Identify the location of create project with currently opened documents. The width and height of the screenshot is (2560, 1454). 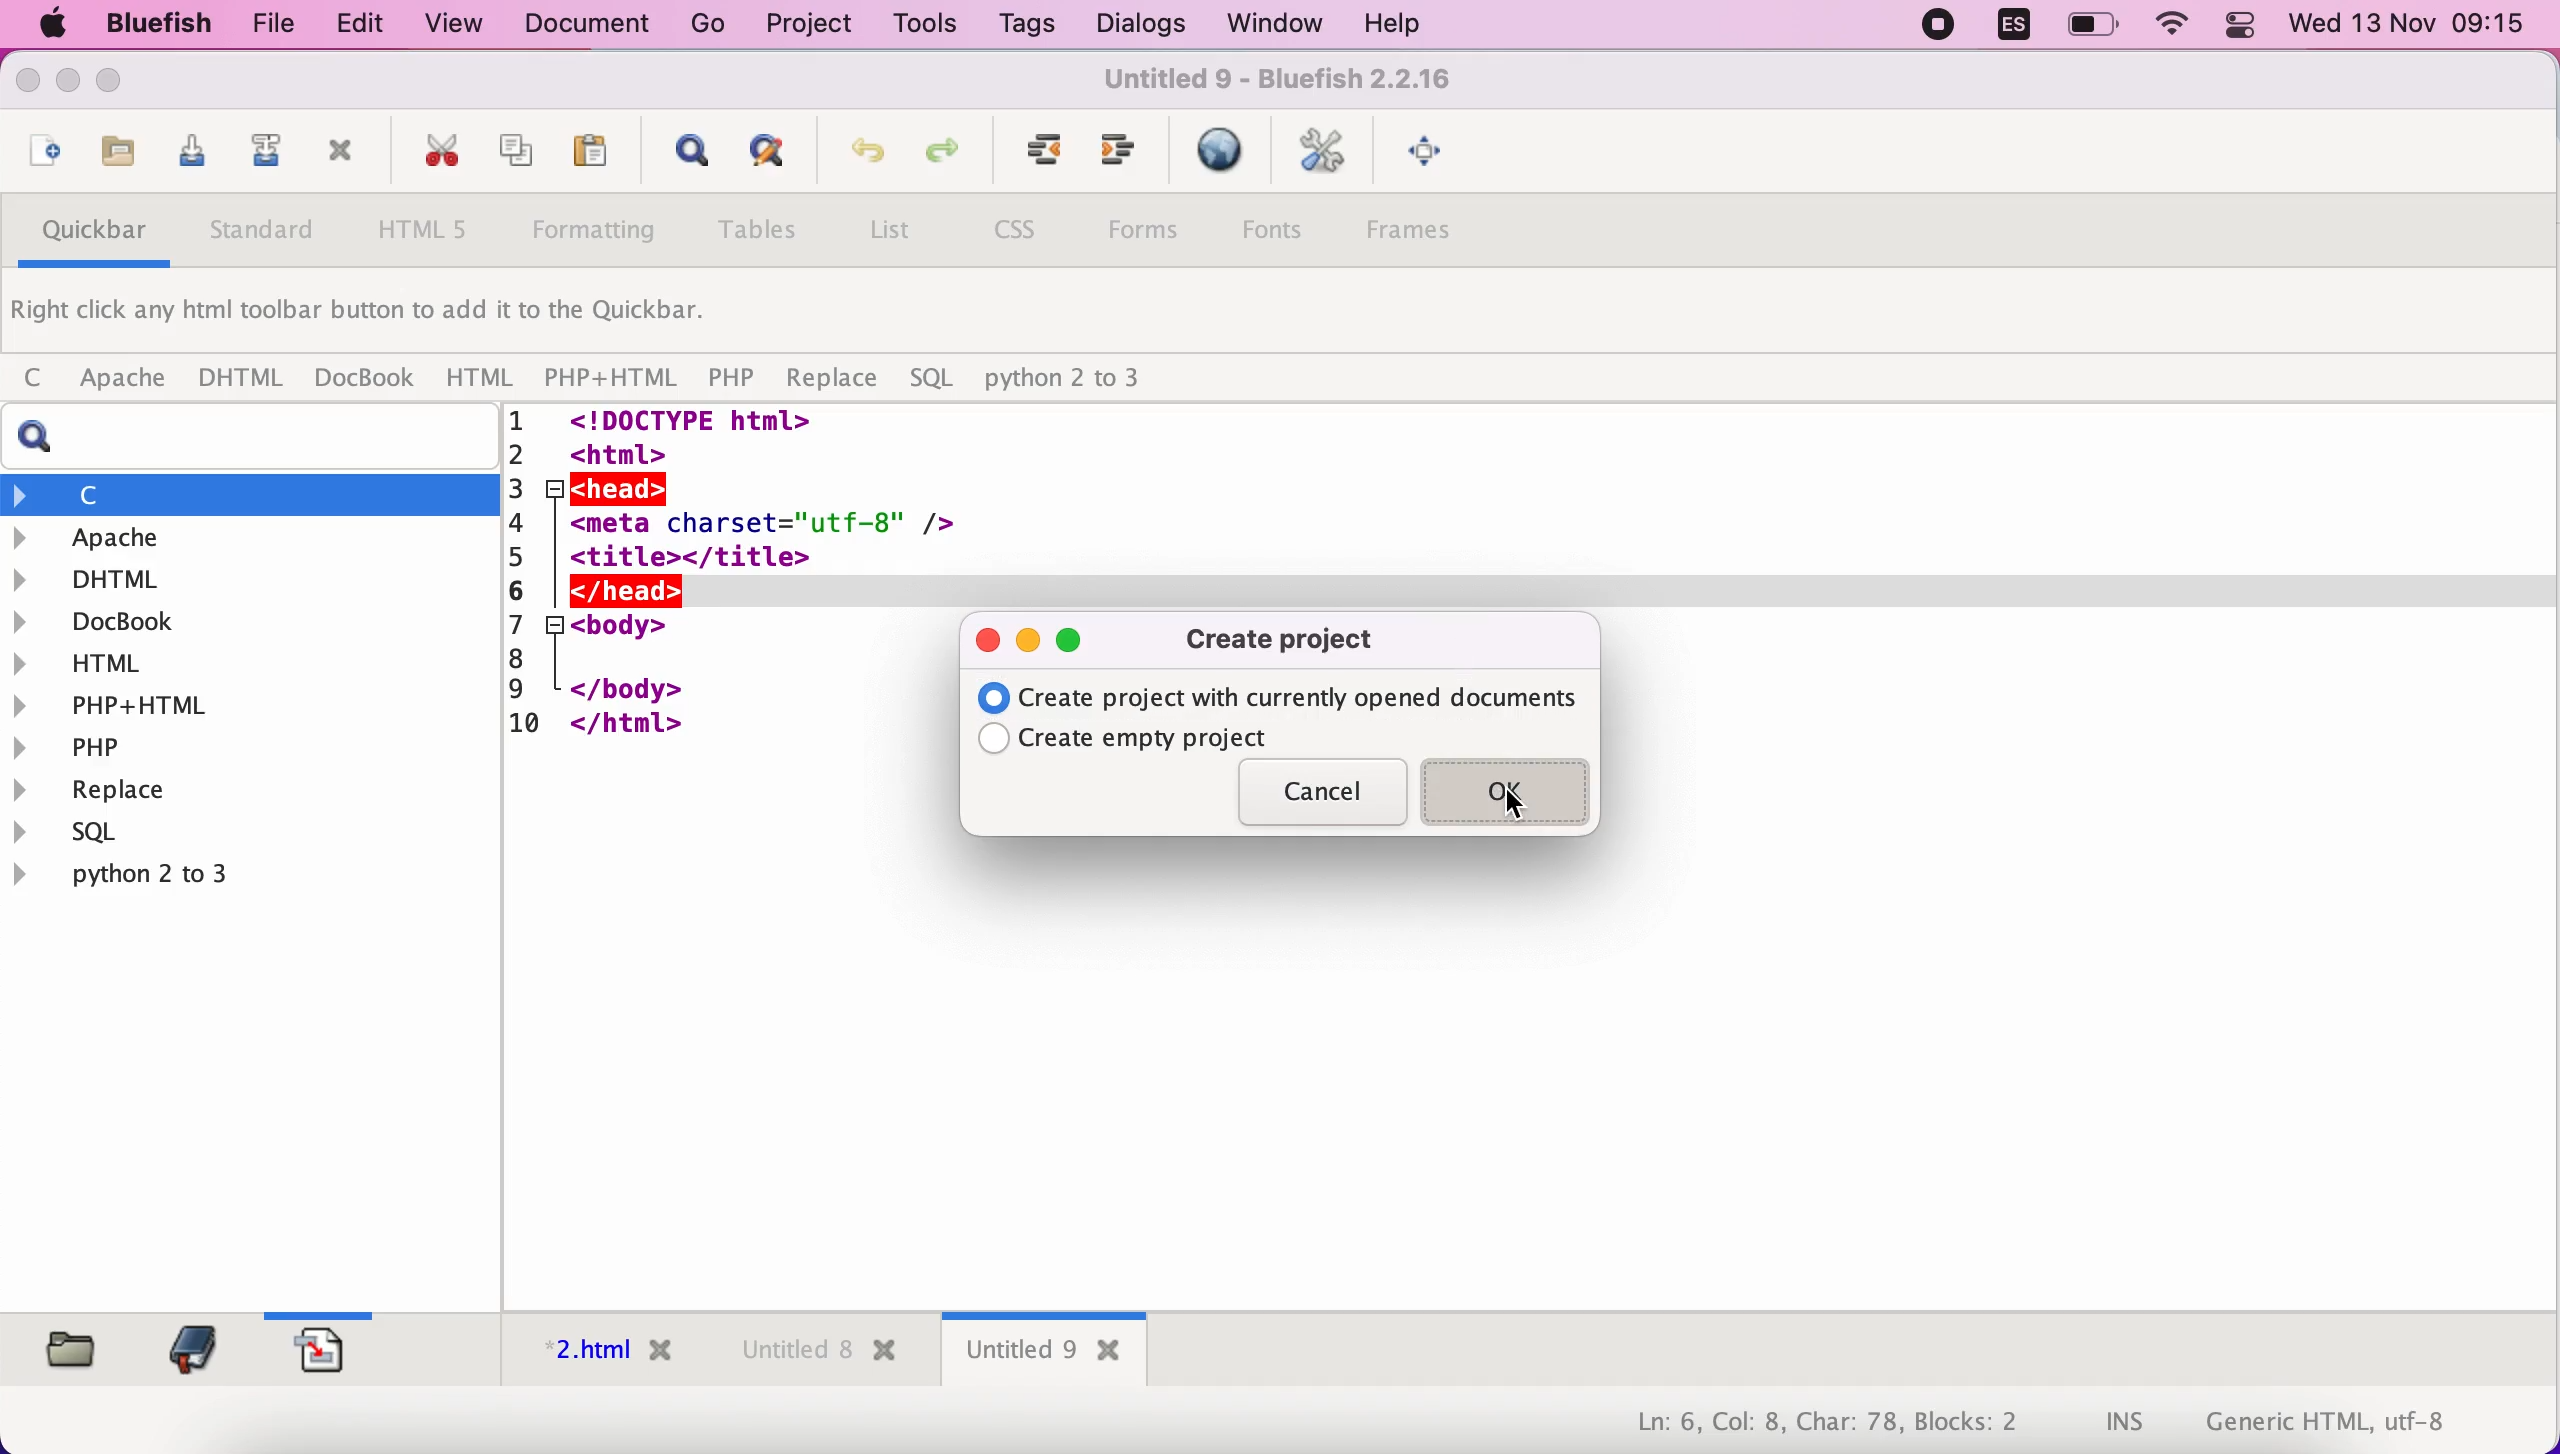
(1283, 698).